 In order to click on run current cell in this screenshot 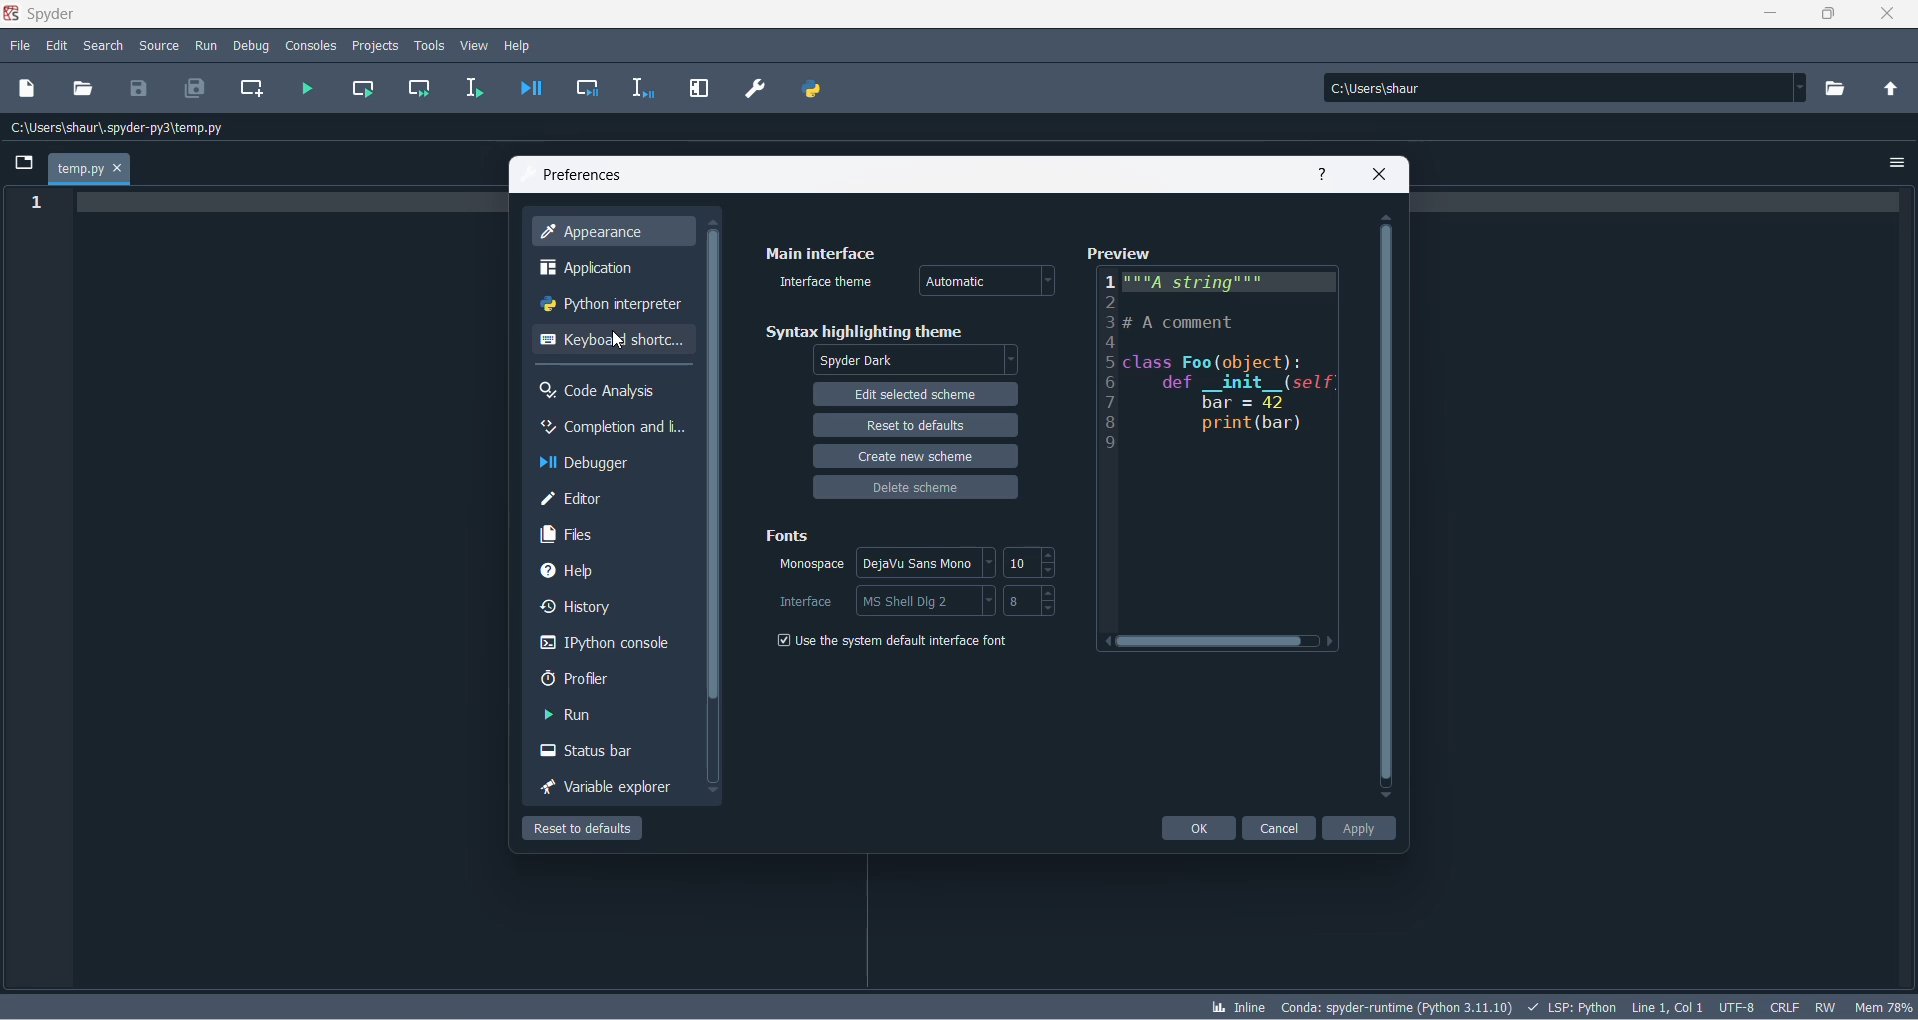, I will do `click(359, 90)`.